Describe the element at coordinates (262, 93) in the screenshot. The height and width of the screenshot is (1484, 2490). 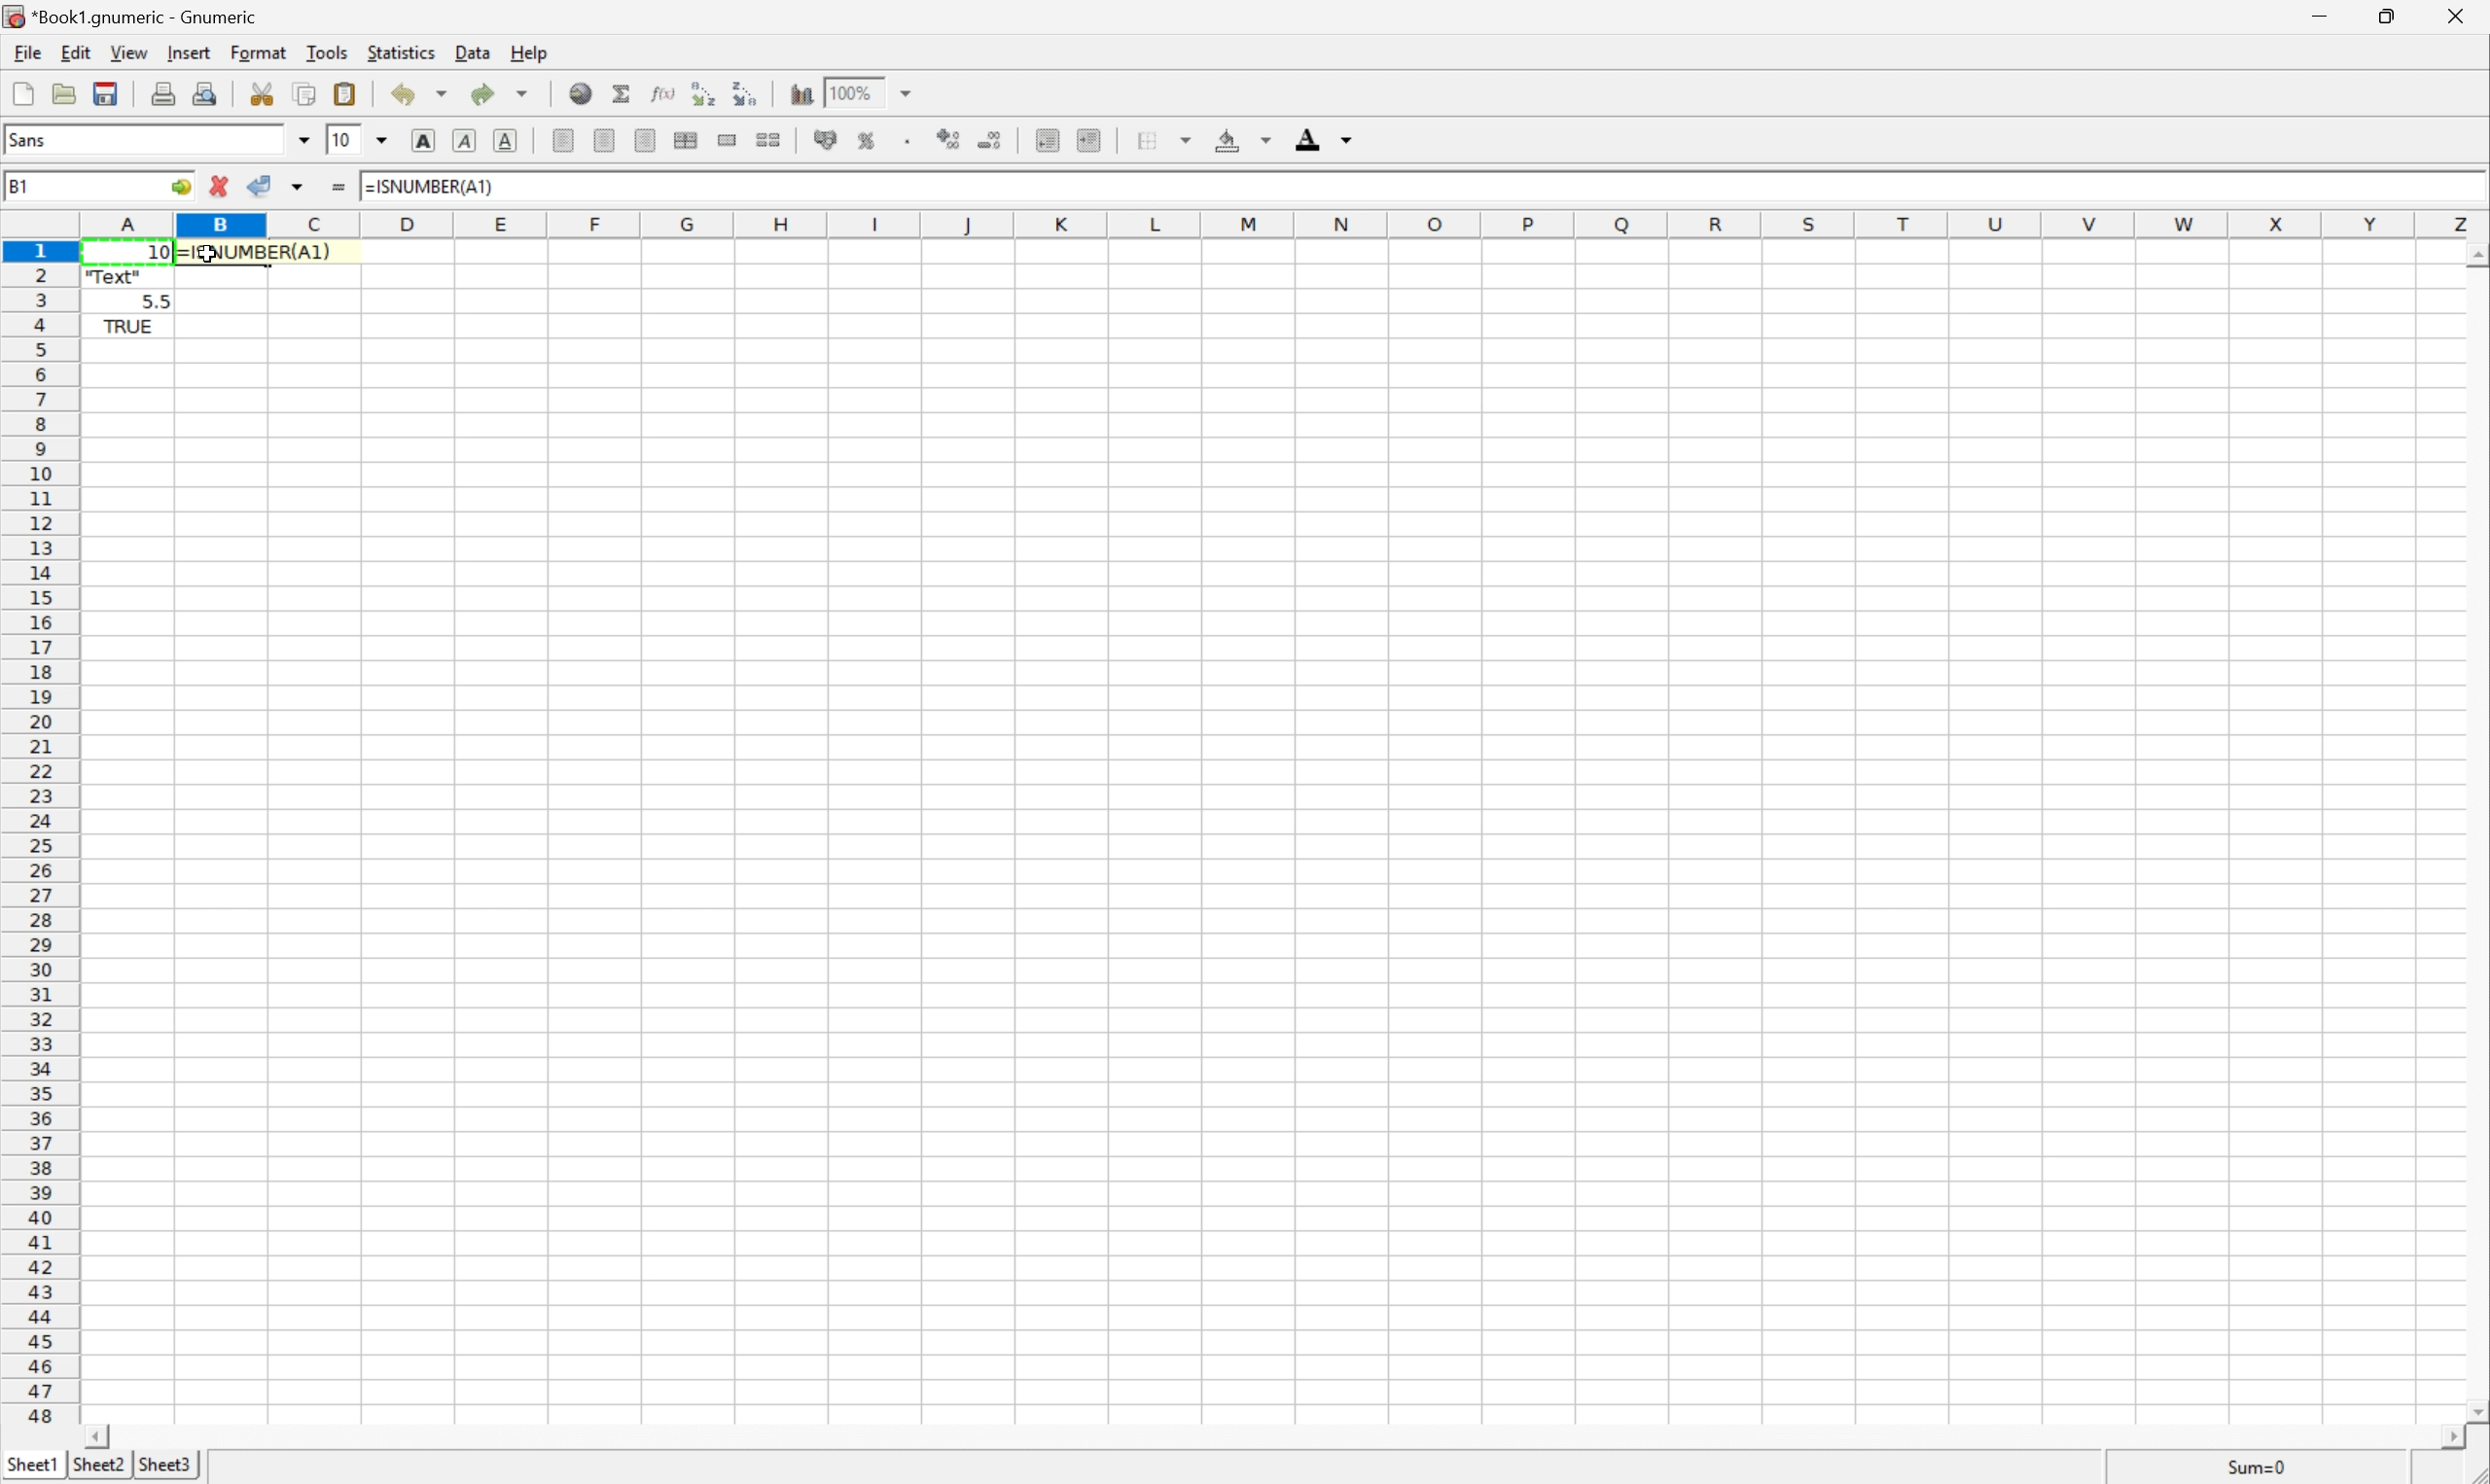
I see `Cut clipboard` at that location.